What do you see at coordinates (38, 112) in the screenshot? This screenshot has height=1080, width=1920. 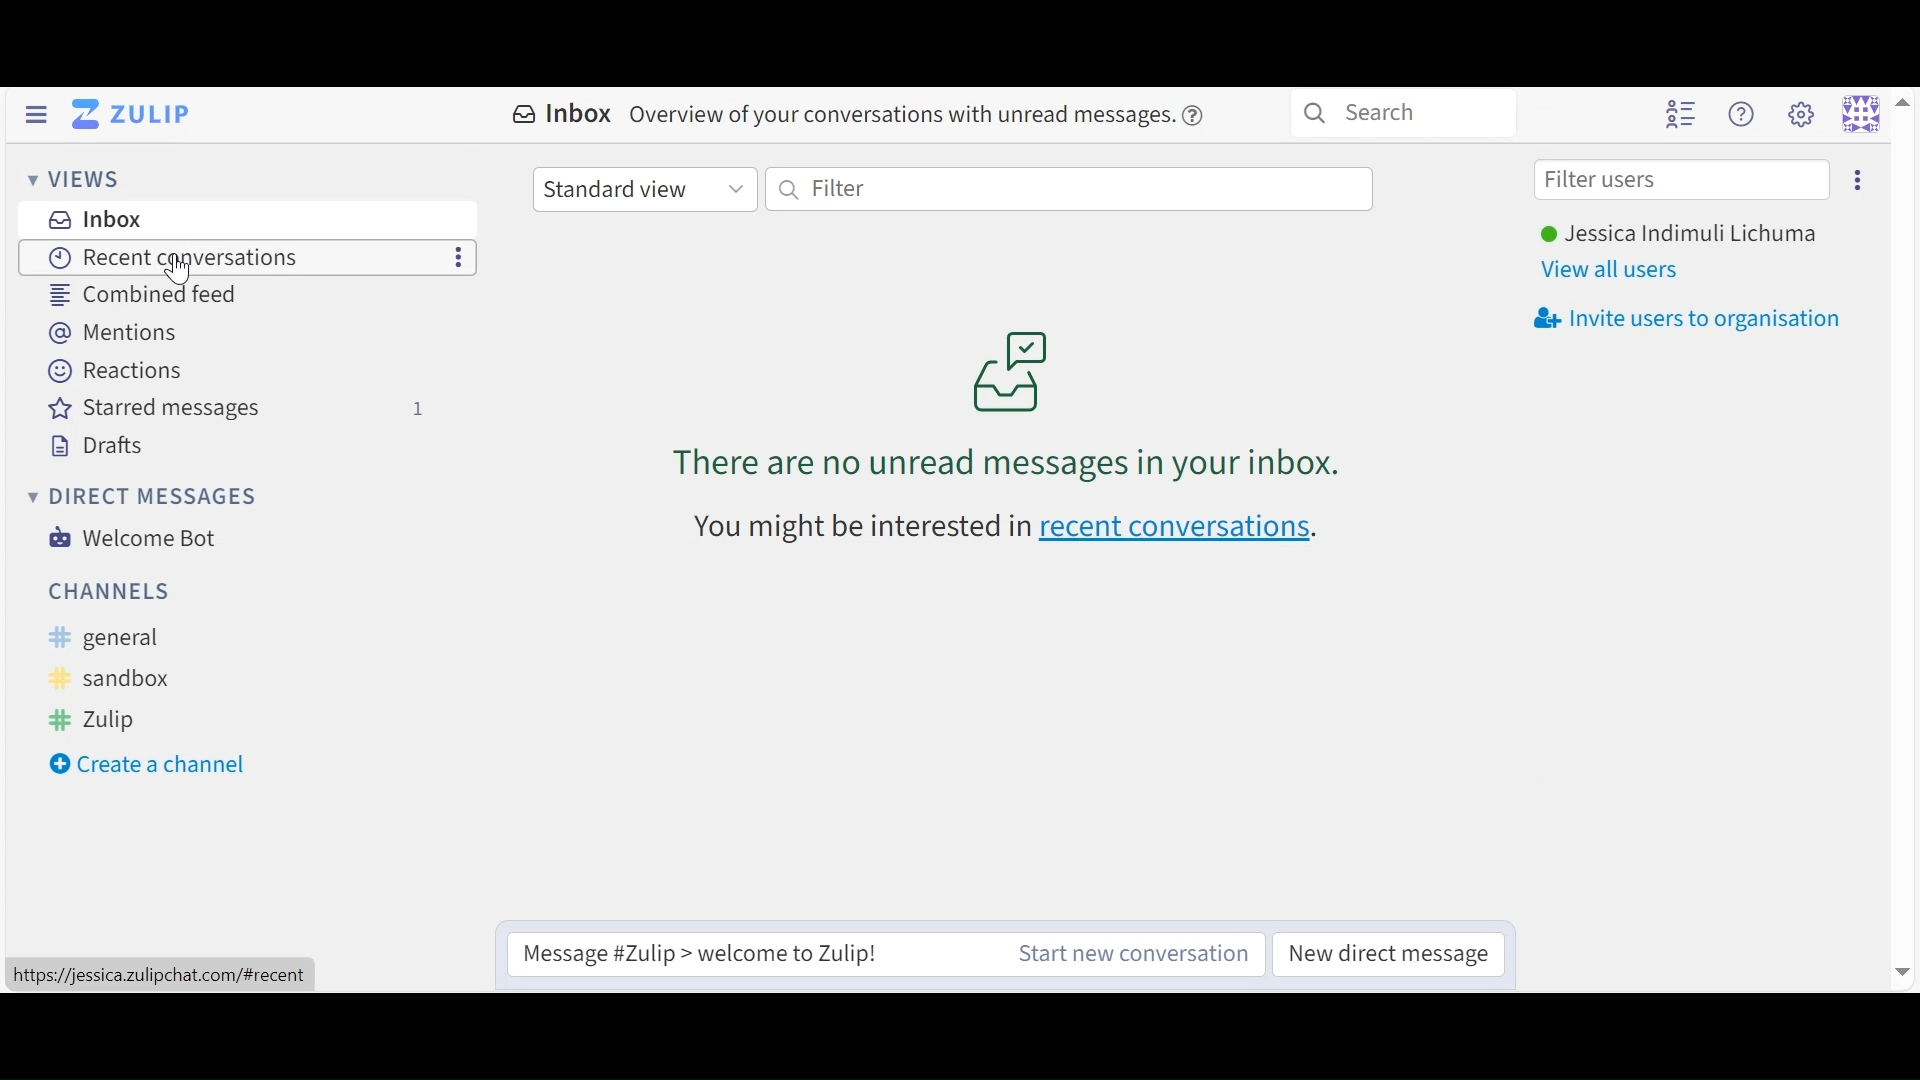 I see `Hide Sidebar` at bounding box center [38, 112].